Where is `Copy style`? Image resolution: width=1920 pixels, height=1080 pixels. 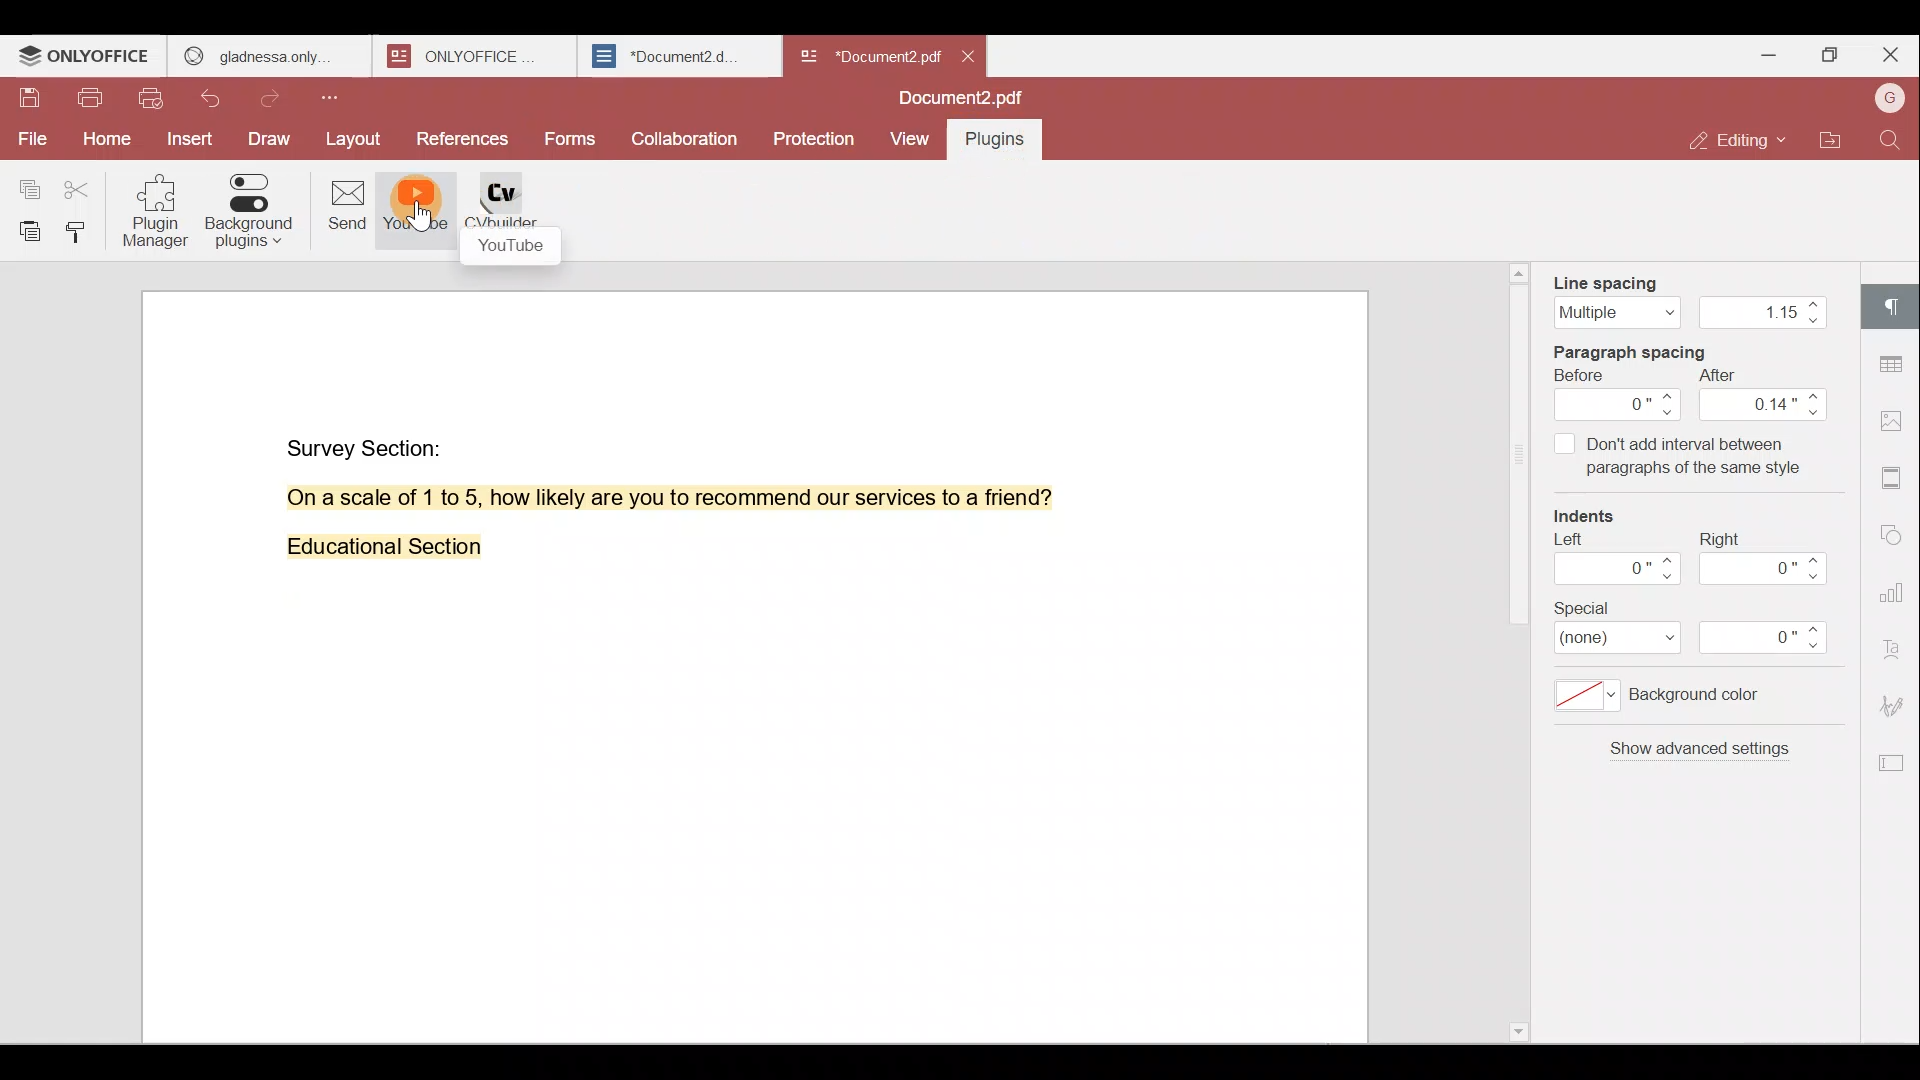
Copy style is located at coordinates (80, 231).